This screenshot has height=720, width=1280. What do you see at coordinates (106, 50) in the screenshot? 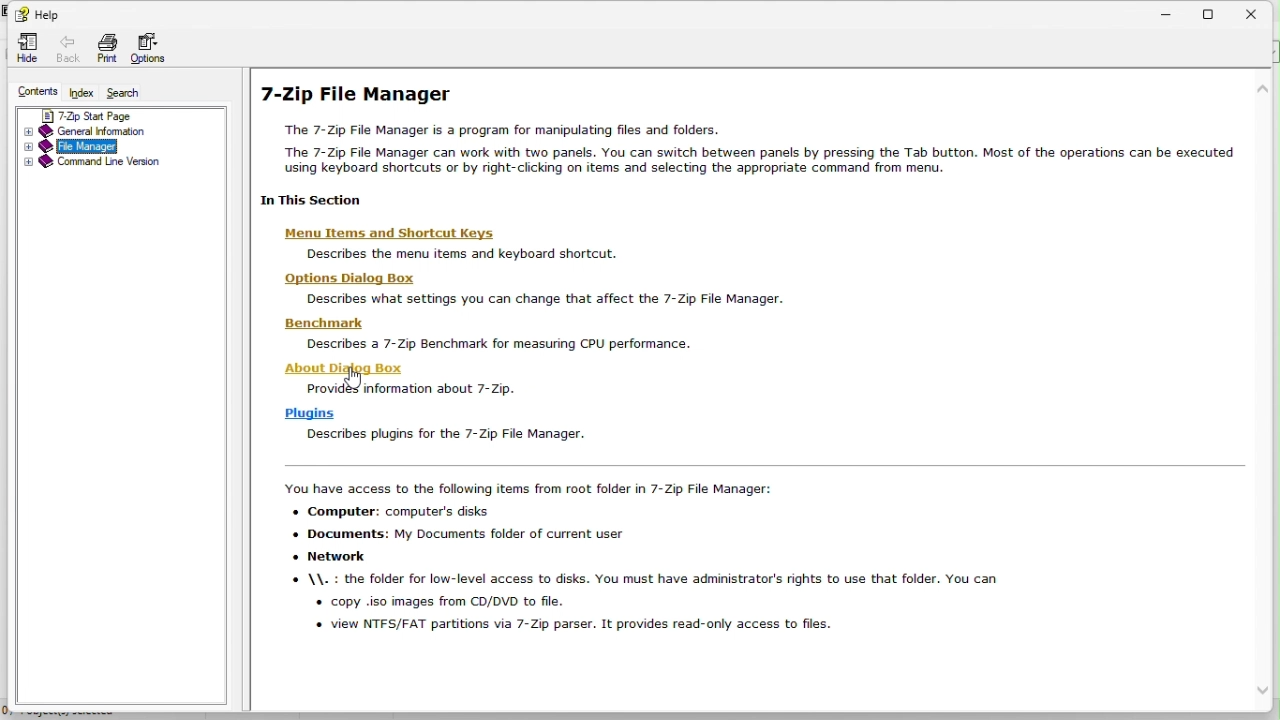
I see `Print` at bounding box center [106, 50].